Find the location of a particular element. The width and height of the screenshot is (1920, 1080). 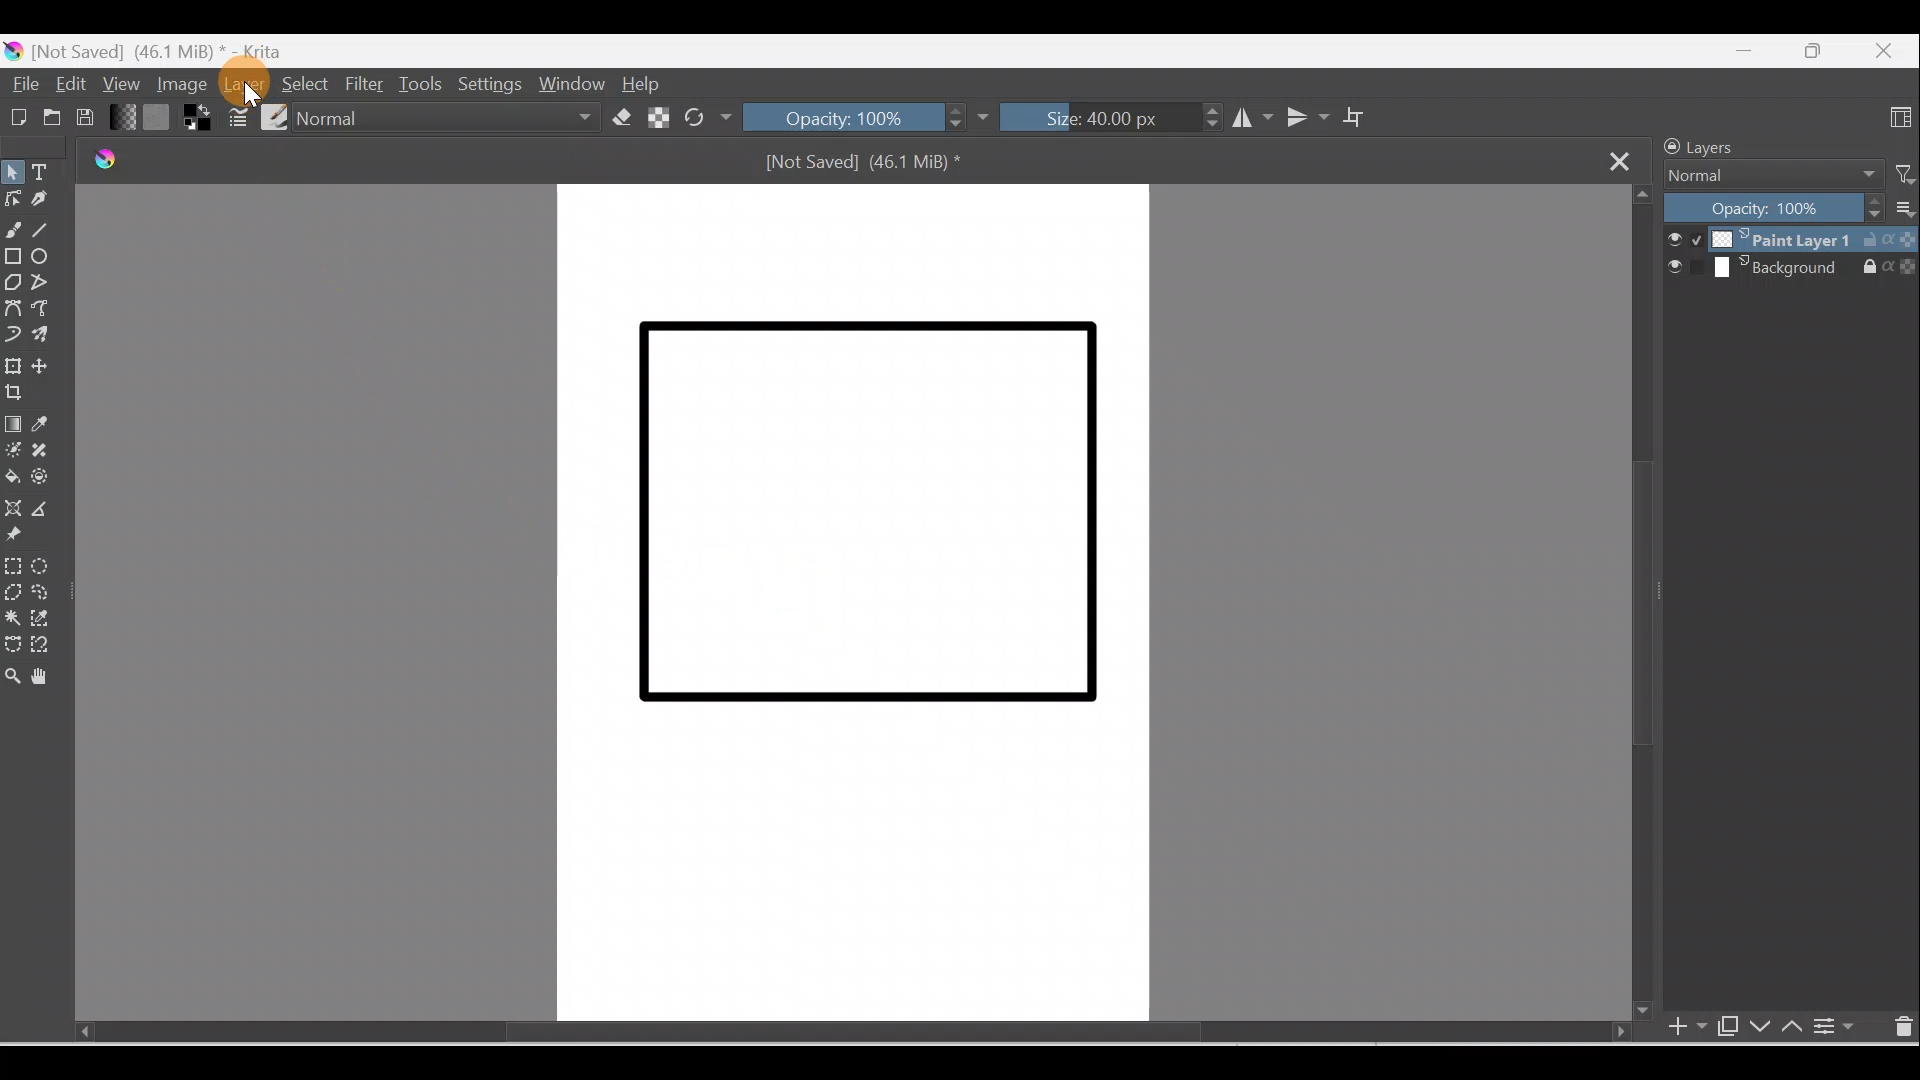

Filter is located at coordinates (1897, 173).